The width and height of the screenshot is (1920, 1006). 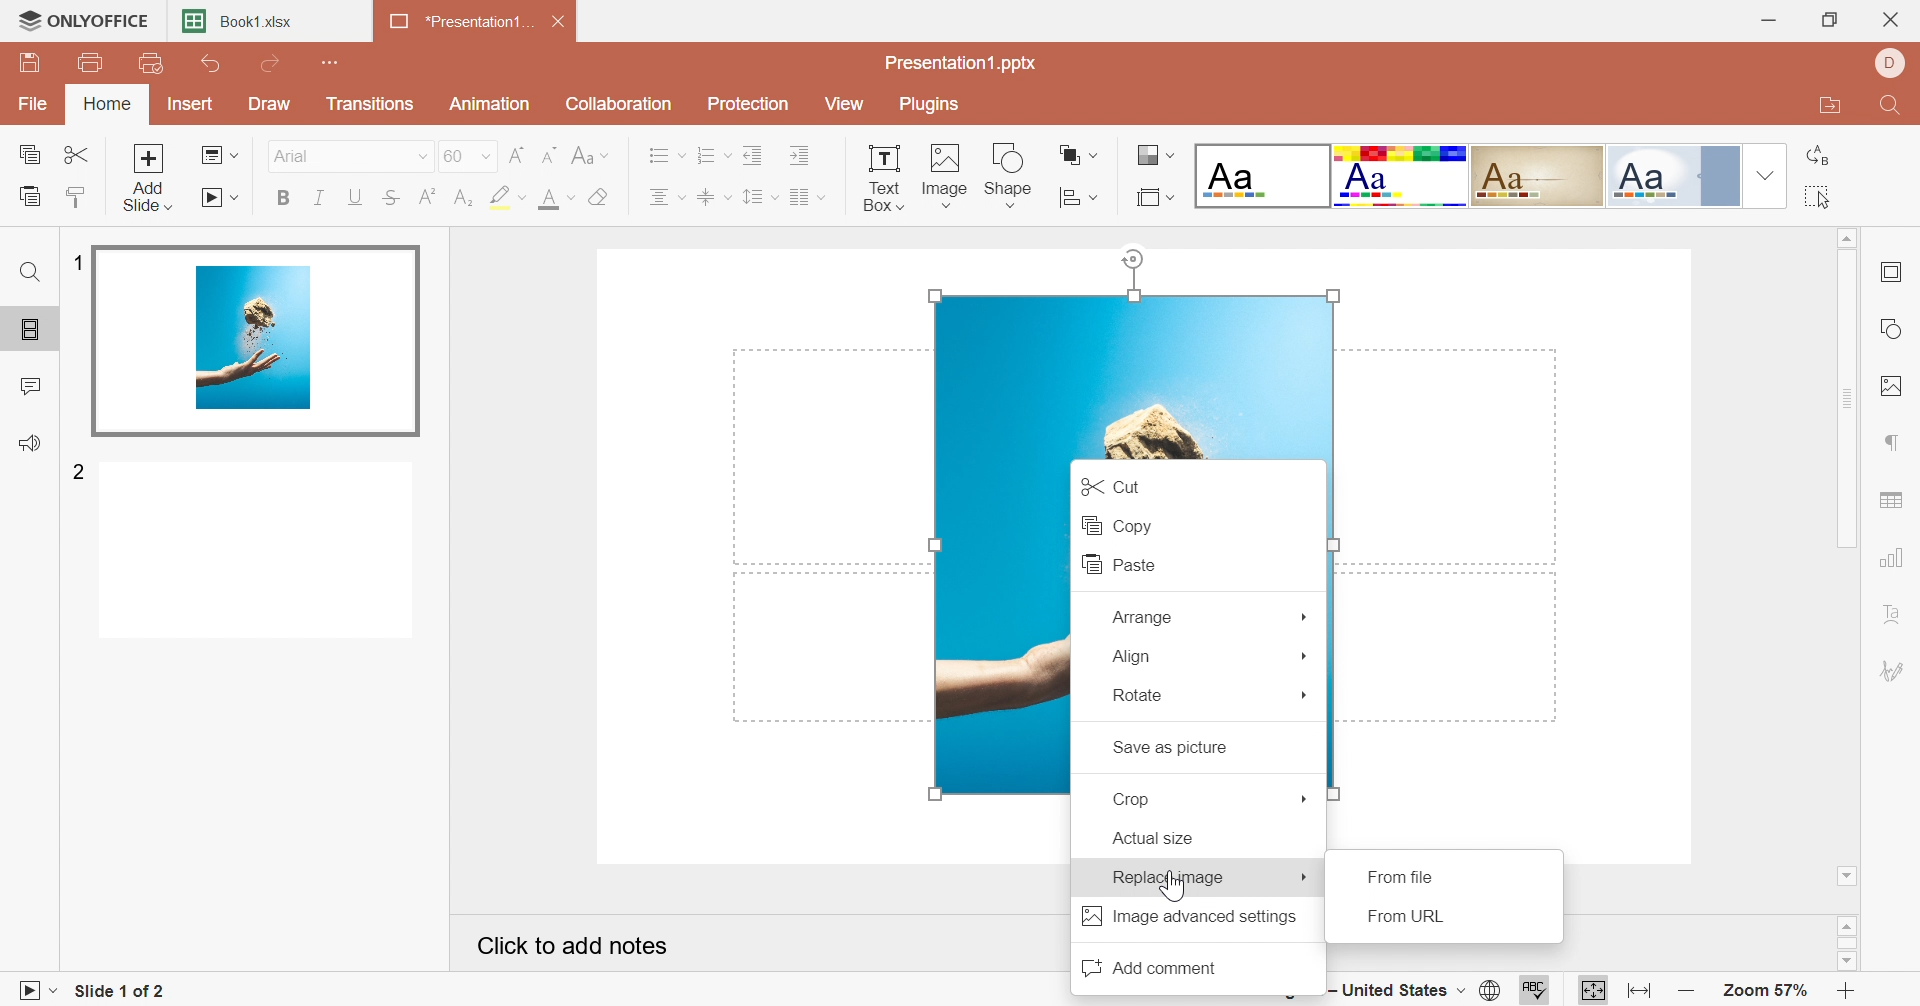 I want to click on Increment font size, so click(x=516, y=153).